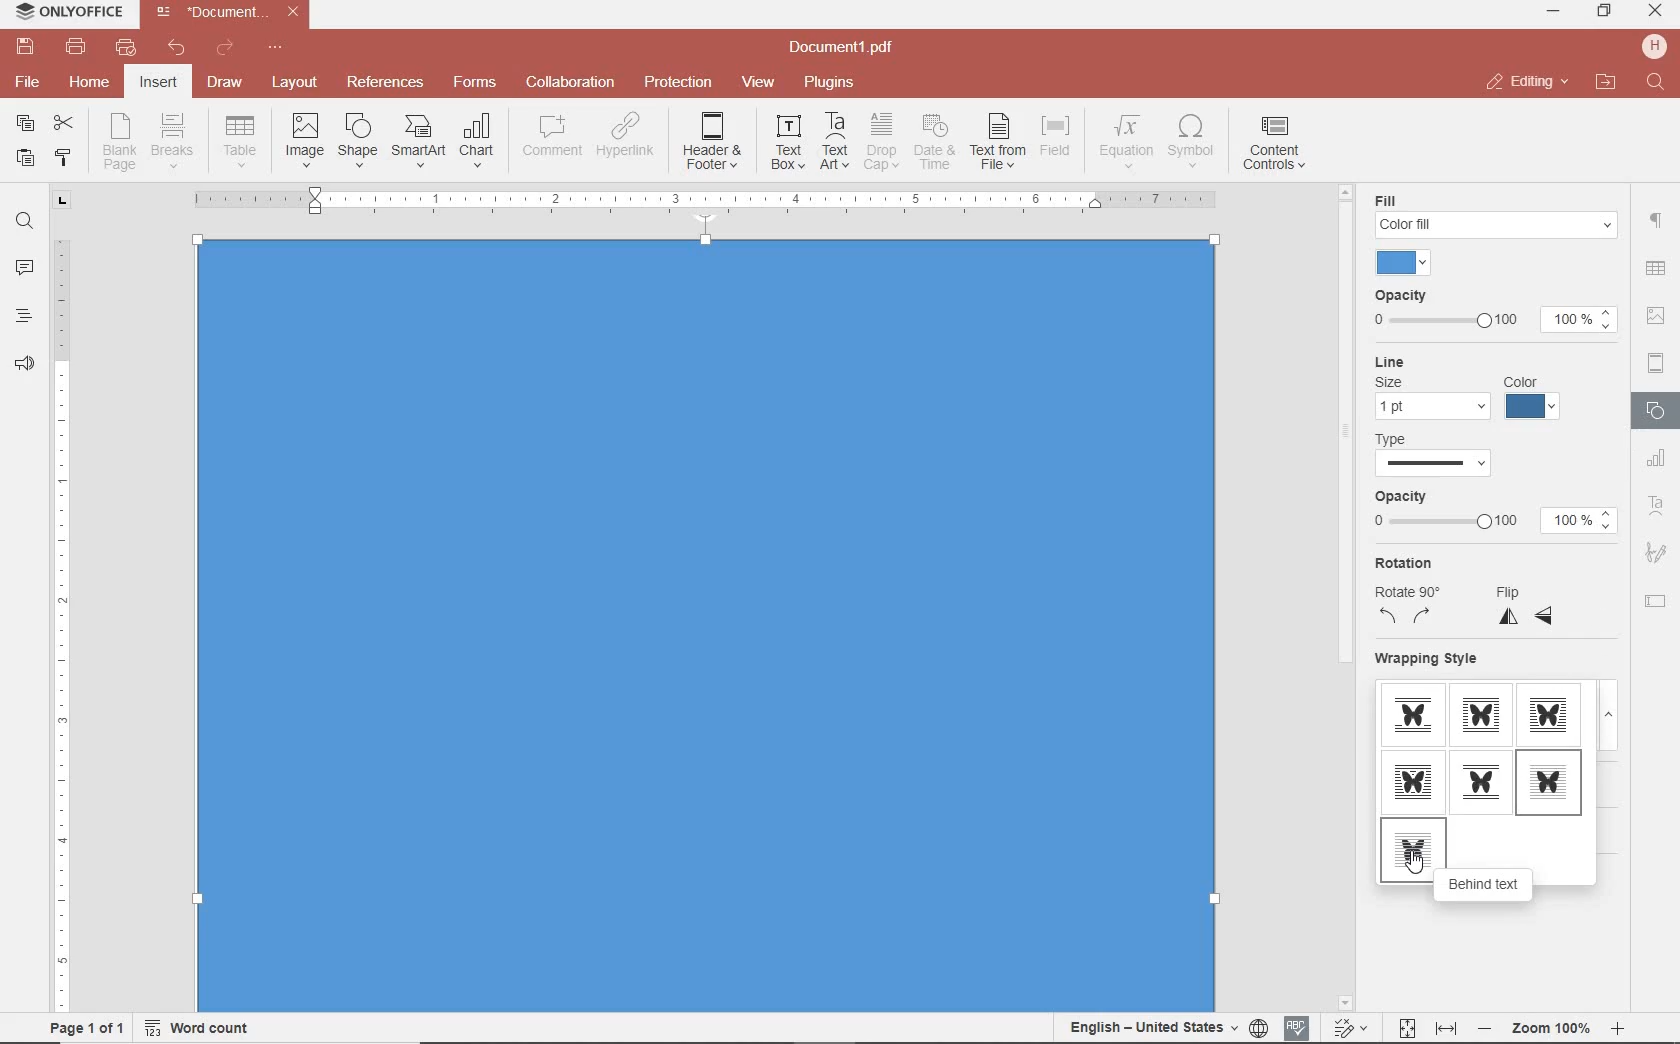 The image size is (1680, 1044). I want to click on feedback & support, so click(25, 365).